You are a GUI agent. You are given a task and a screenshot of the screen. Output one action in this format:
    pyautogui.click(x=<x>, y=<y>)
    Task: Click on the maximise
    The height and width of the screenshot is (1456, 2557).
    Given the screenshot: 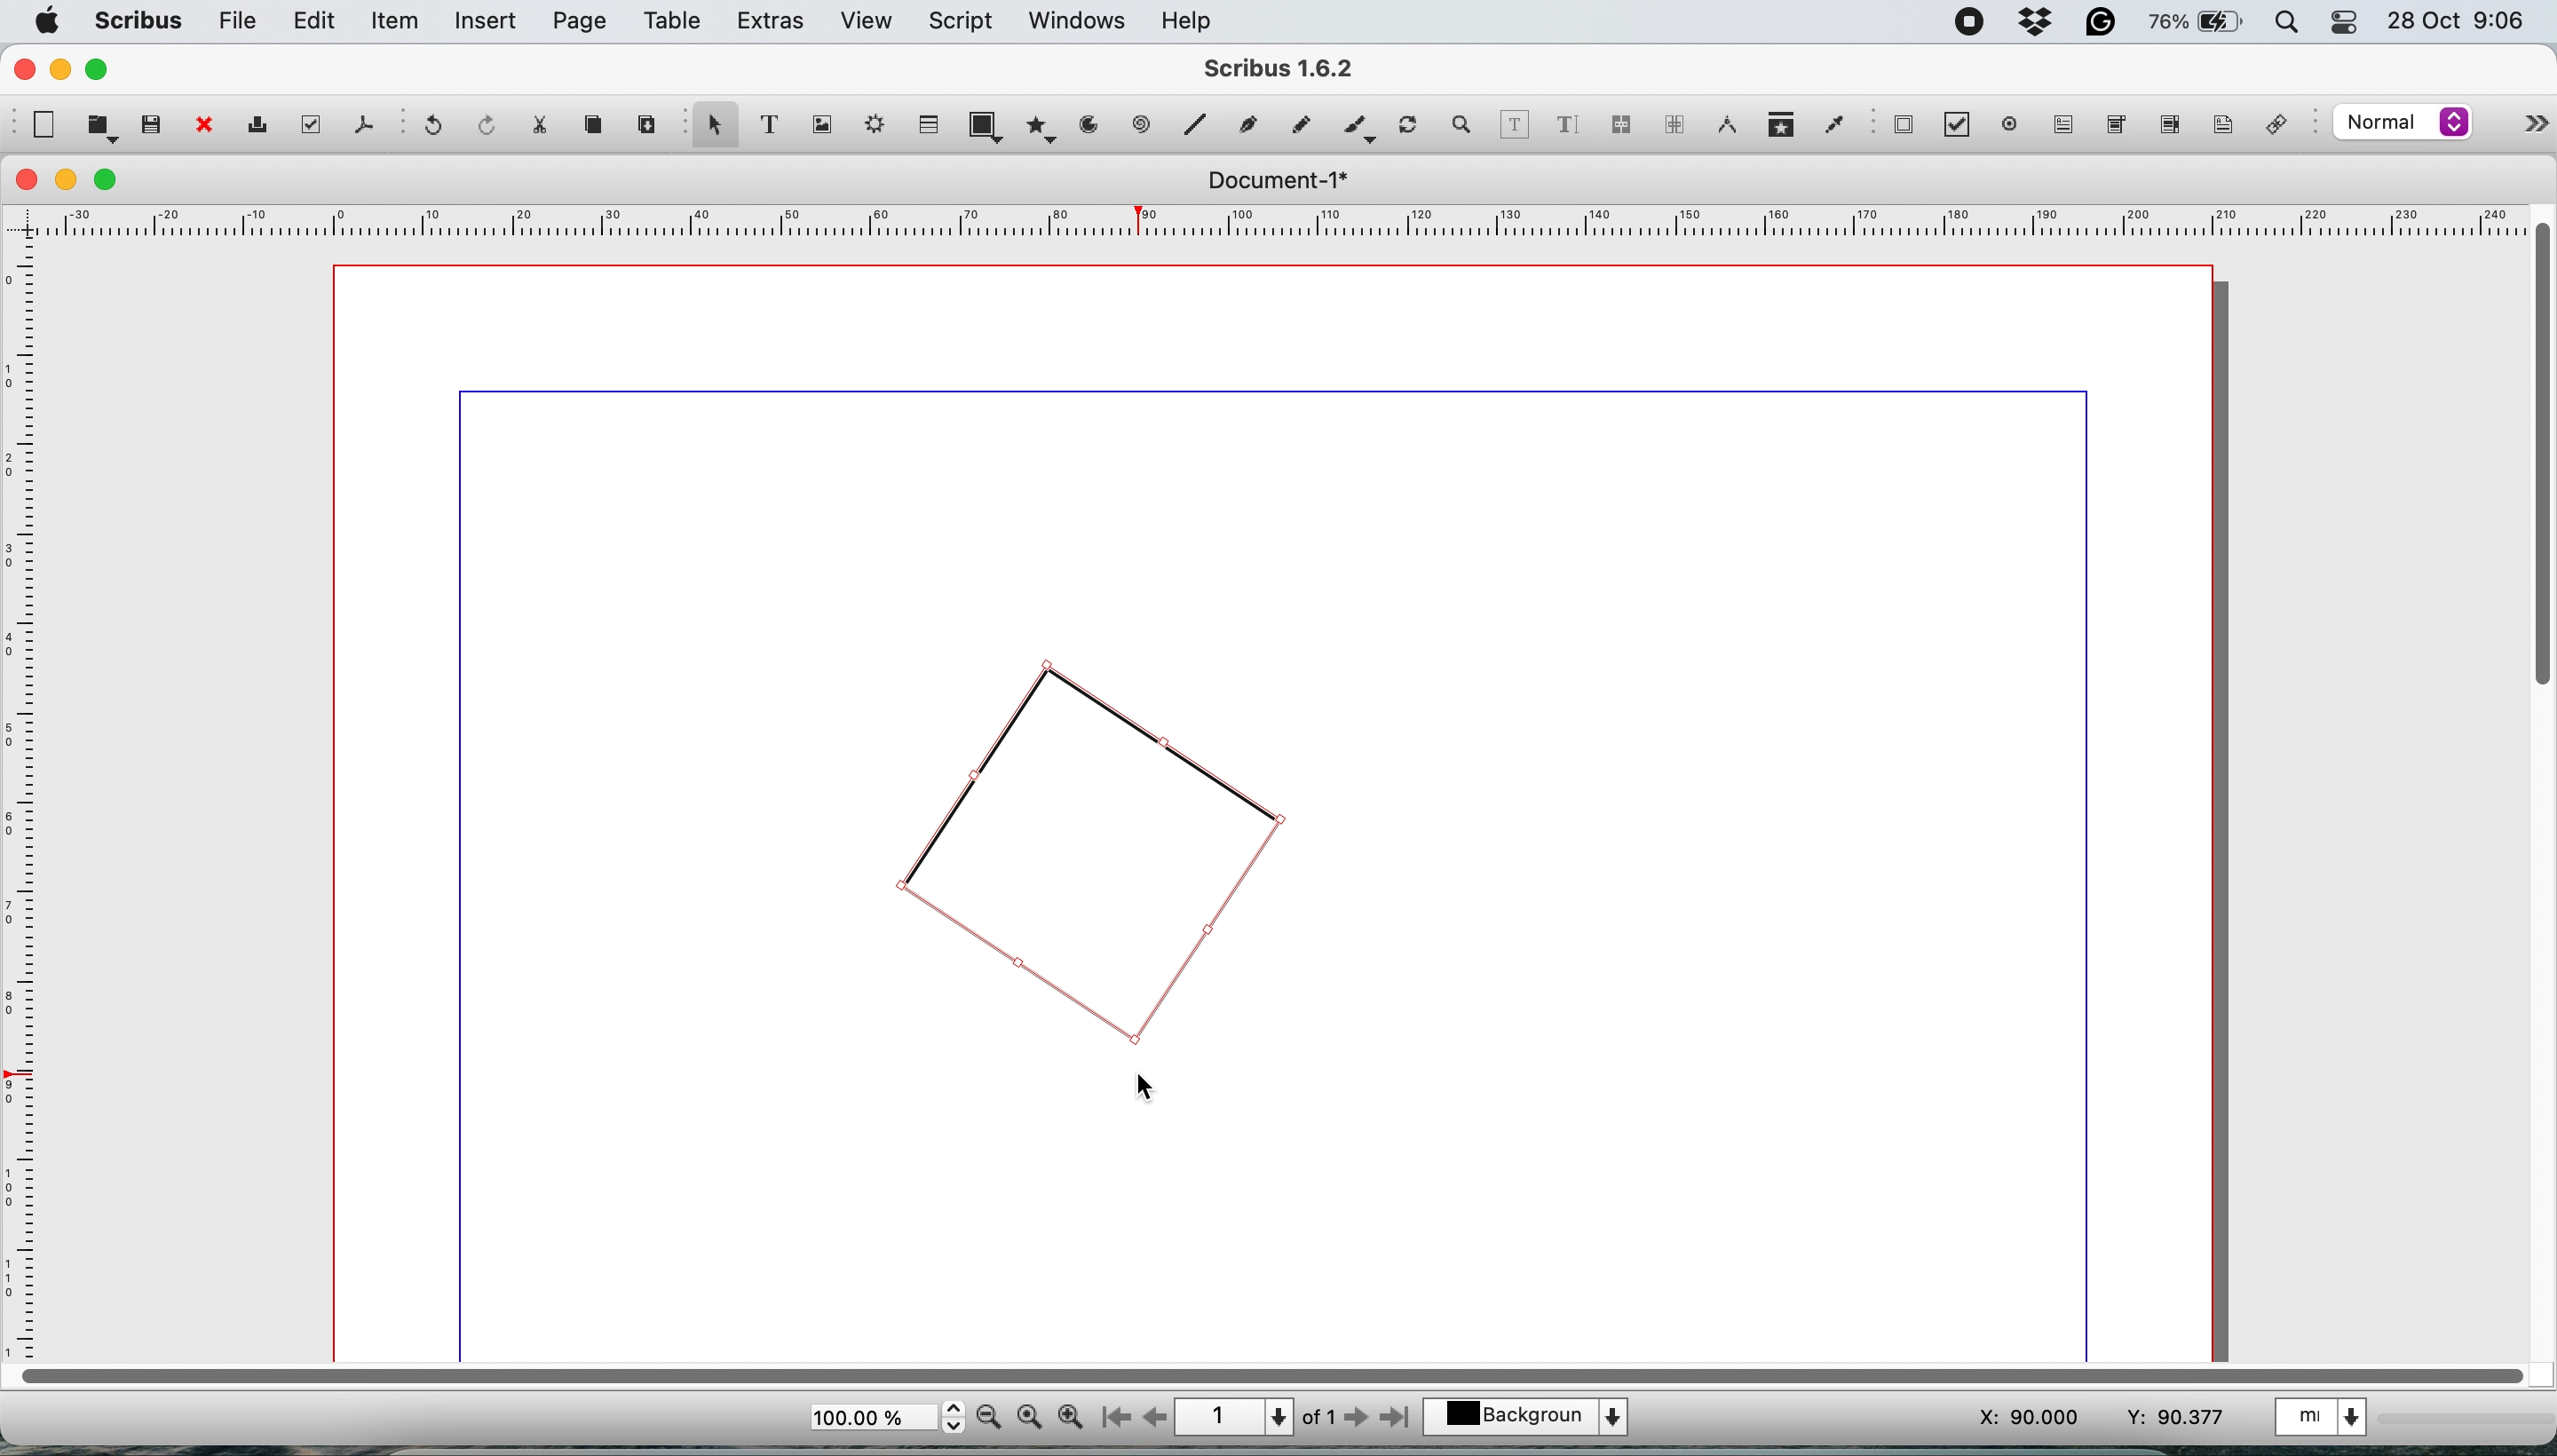 What is the action you would take?
    pyautogui.click(x=110, y=180)
    